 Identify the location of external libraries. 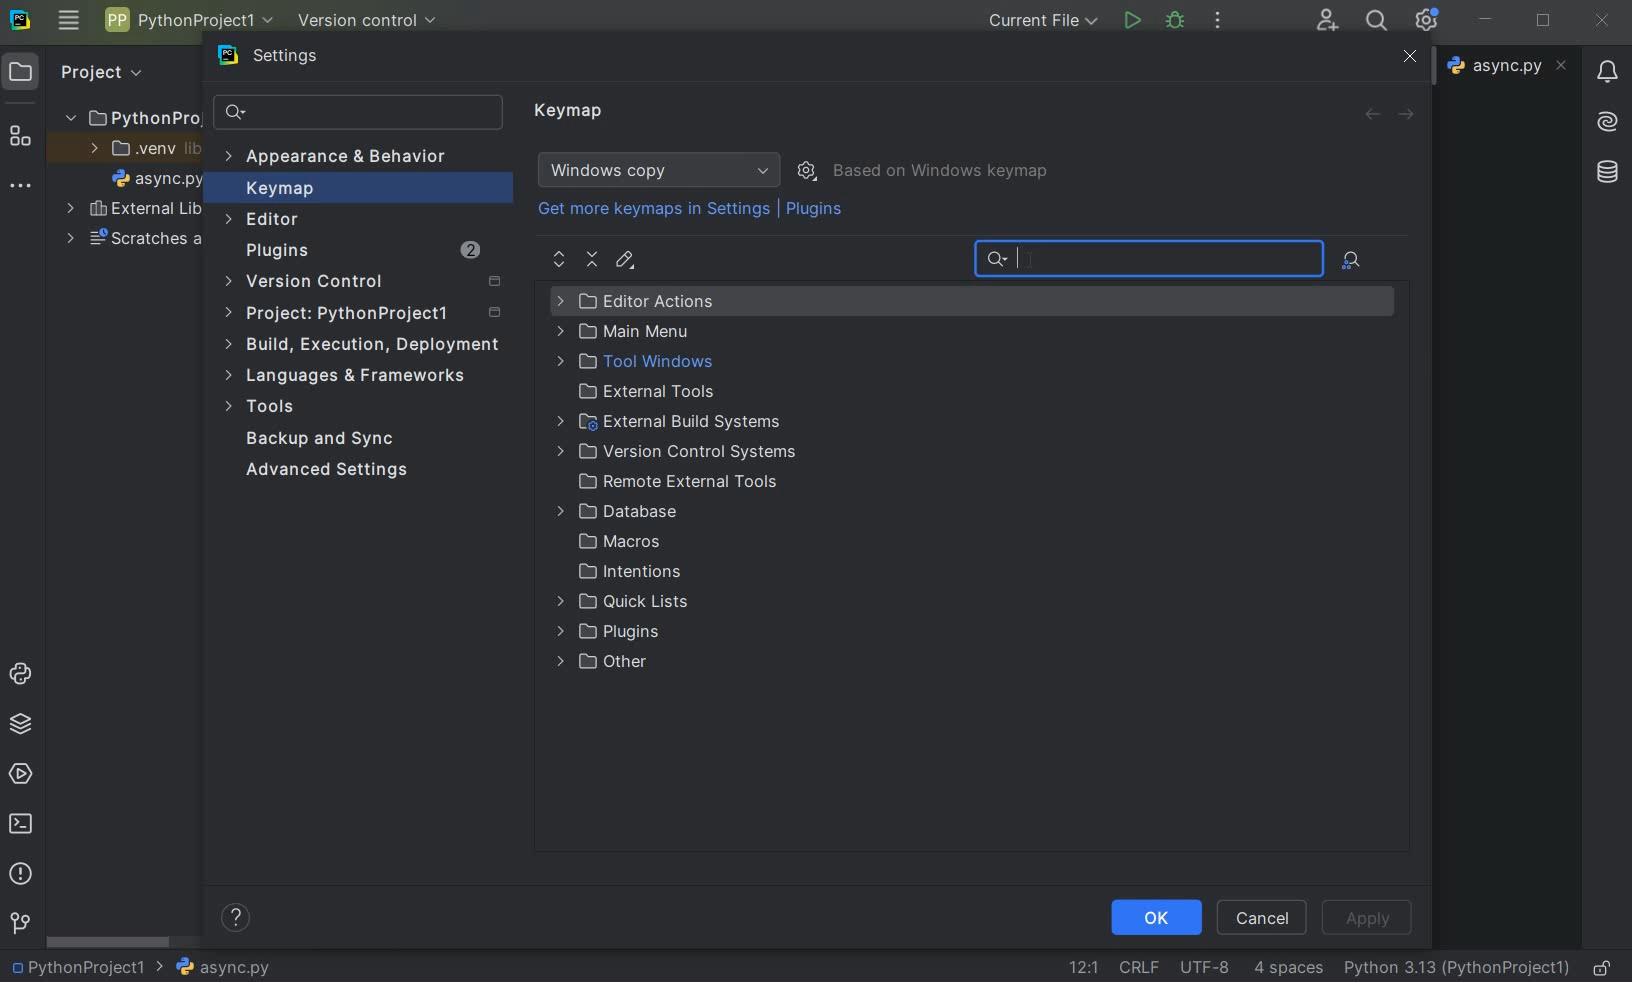
(134, 211).